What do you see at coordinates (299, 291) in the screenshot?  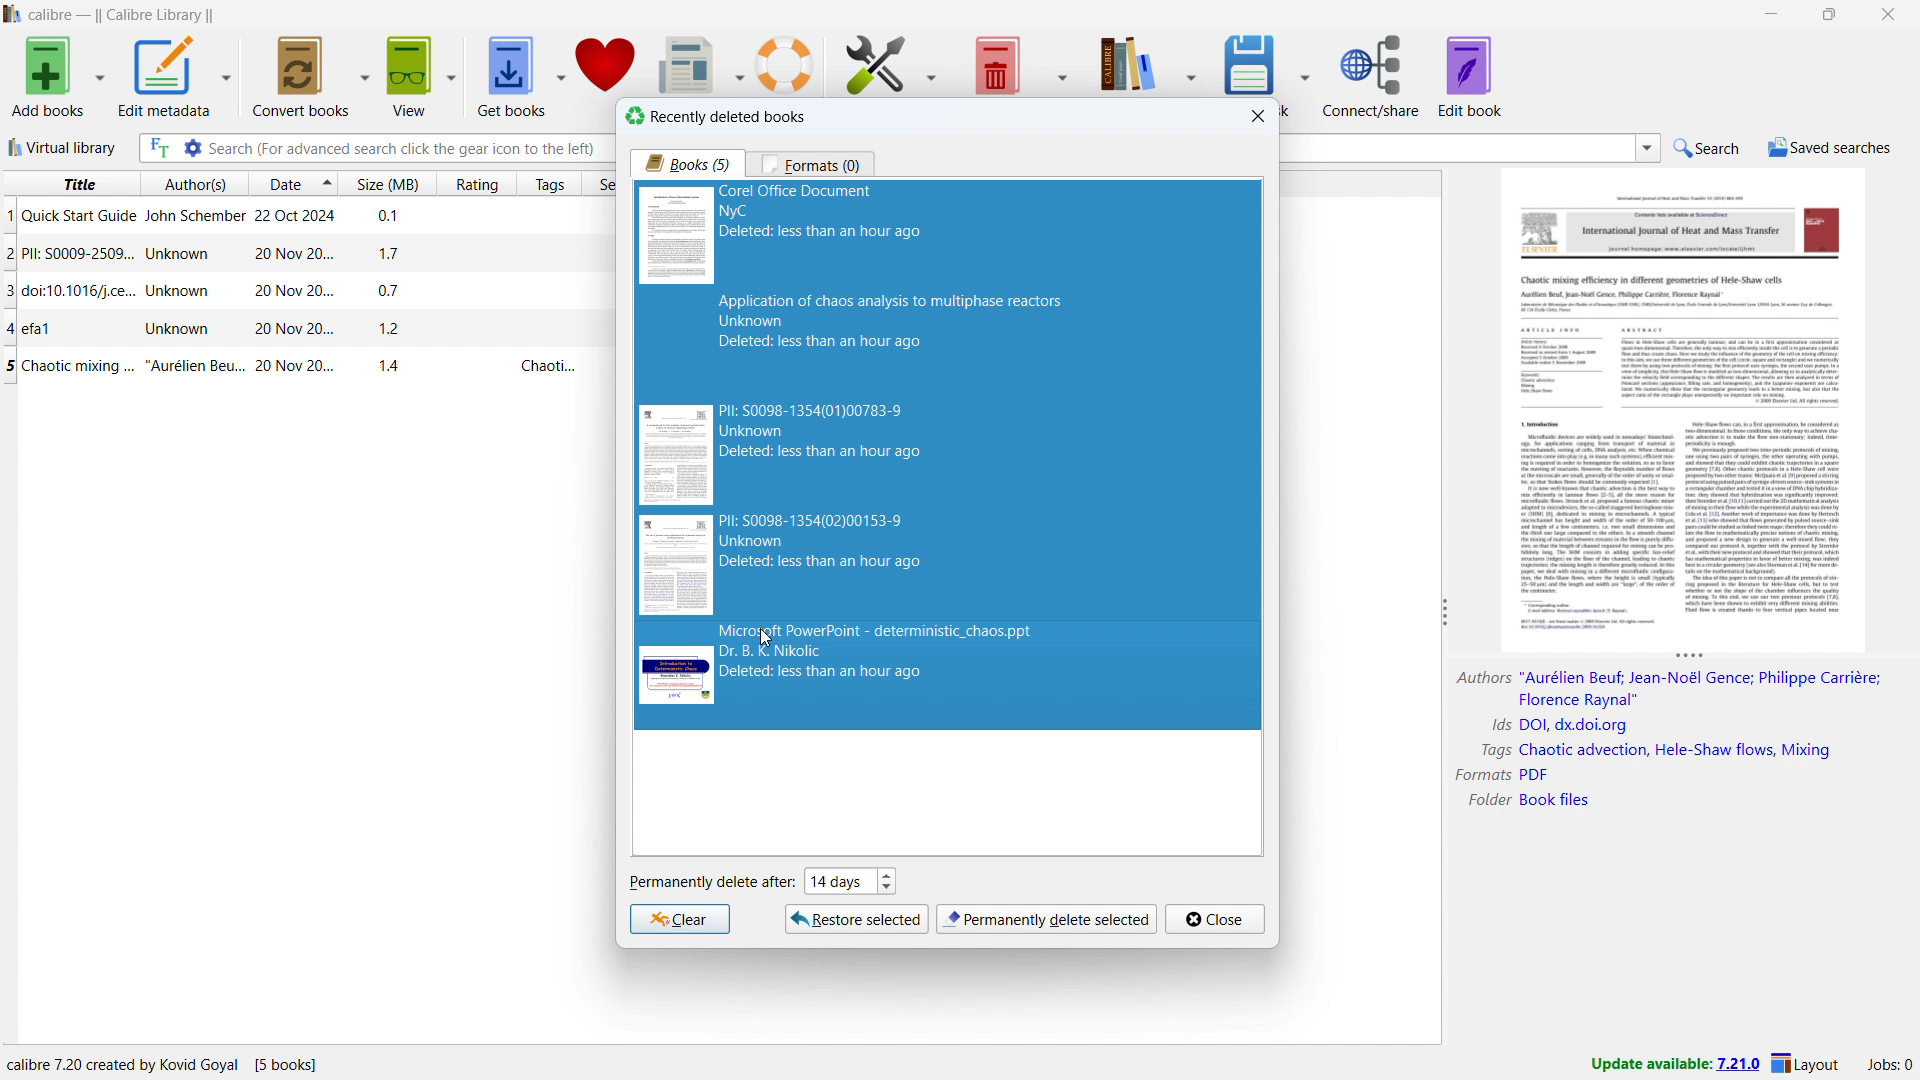 I see `single book entry` at bounding box center [299, 291].